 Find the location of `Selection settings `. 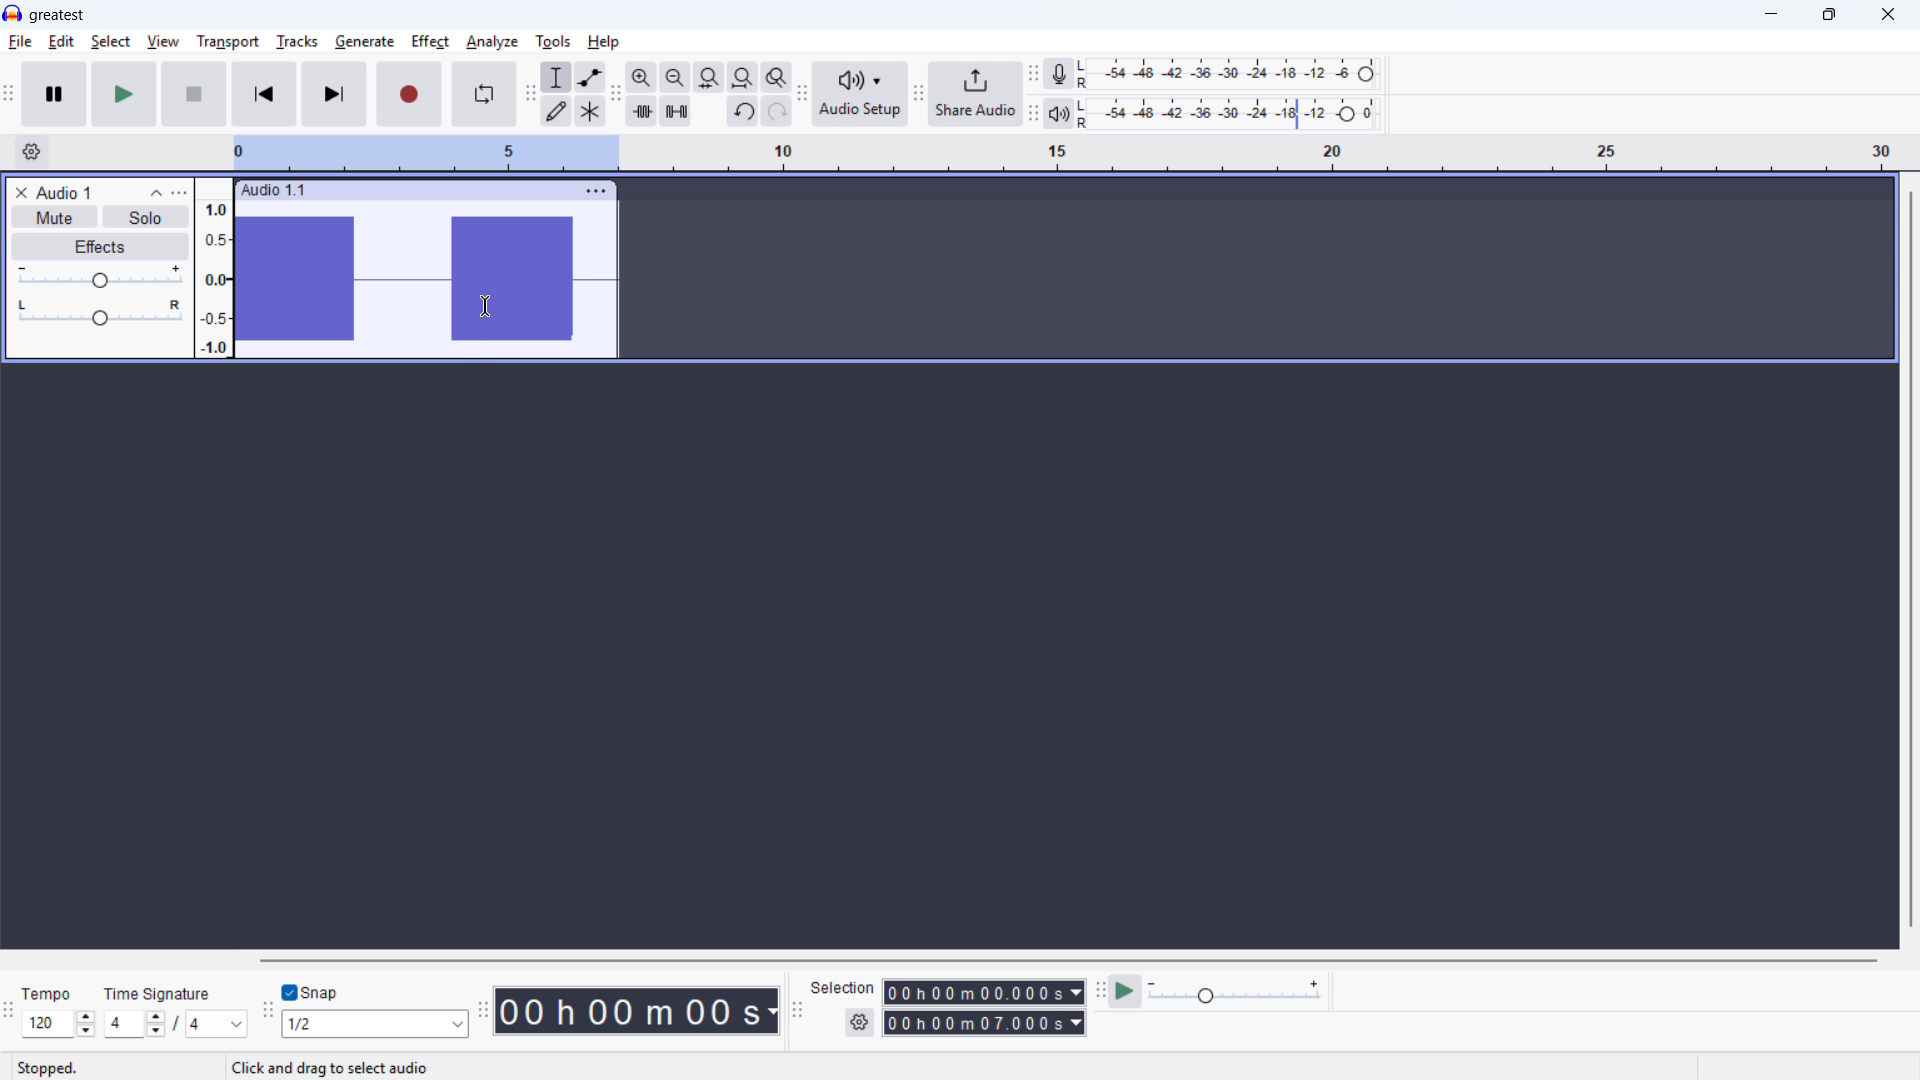

Selection settings  is located at coordinates (861, 1022).